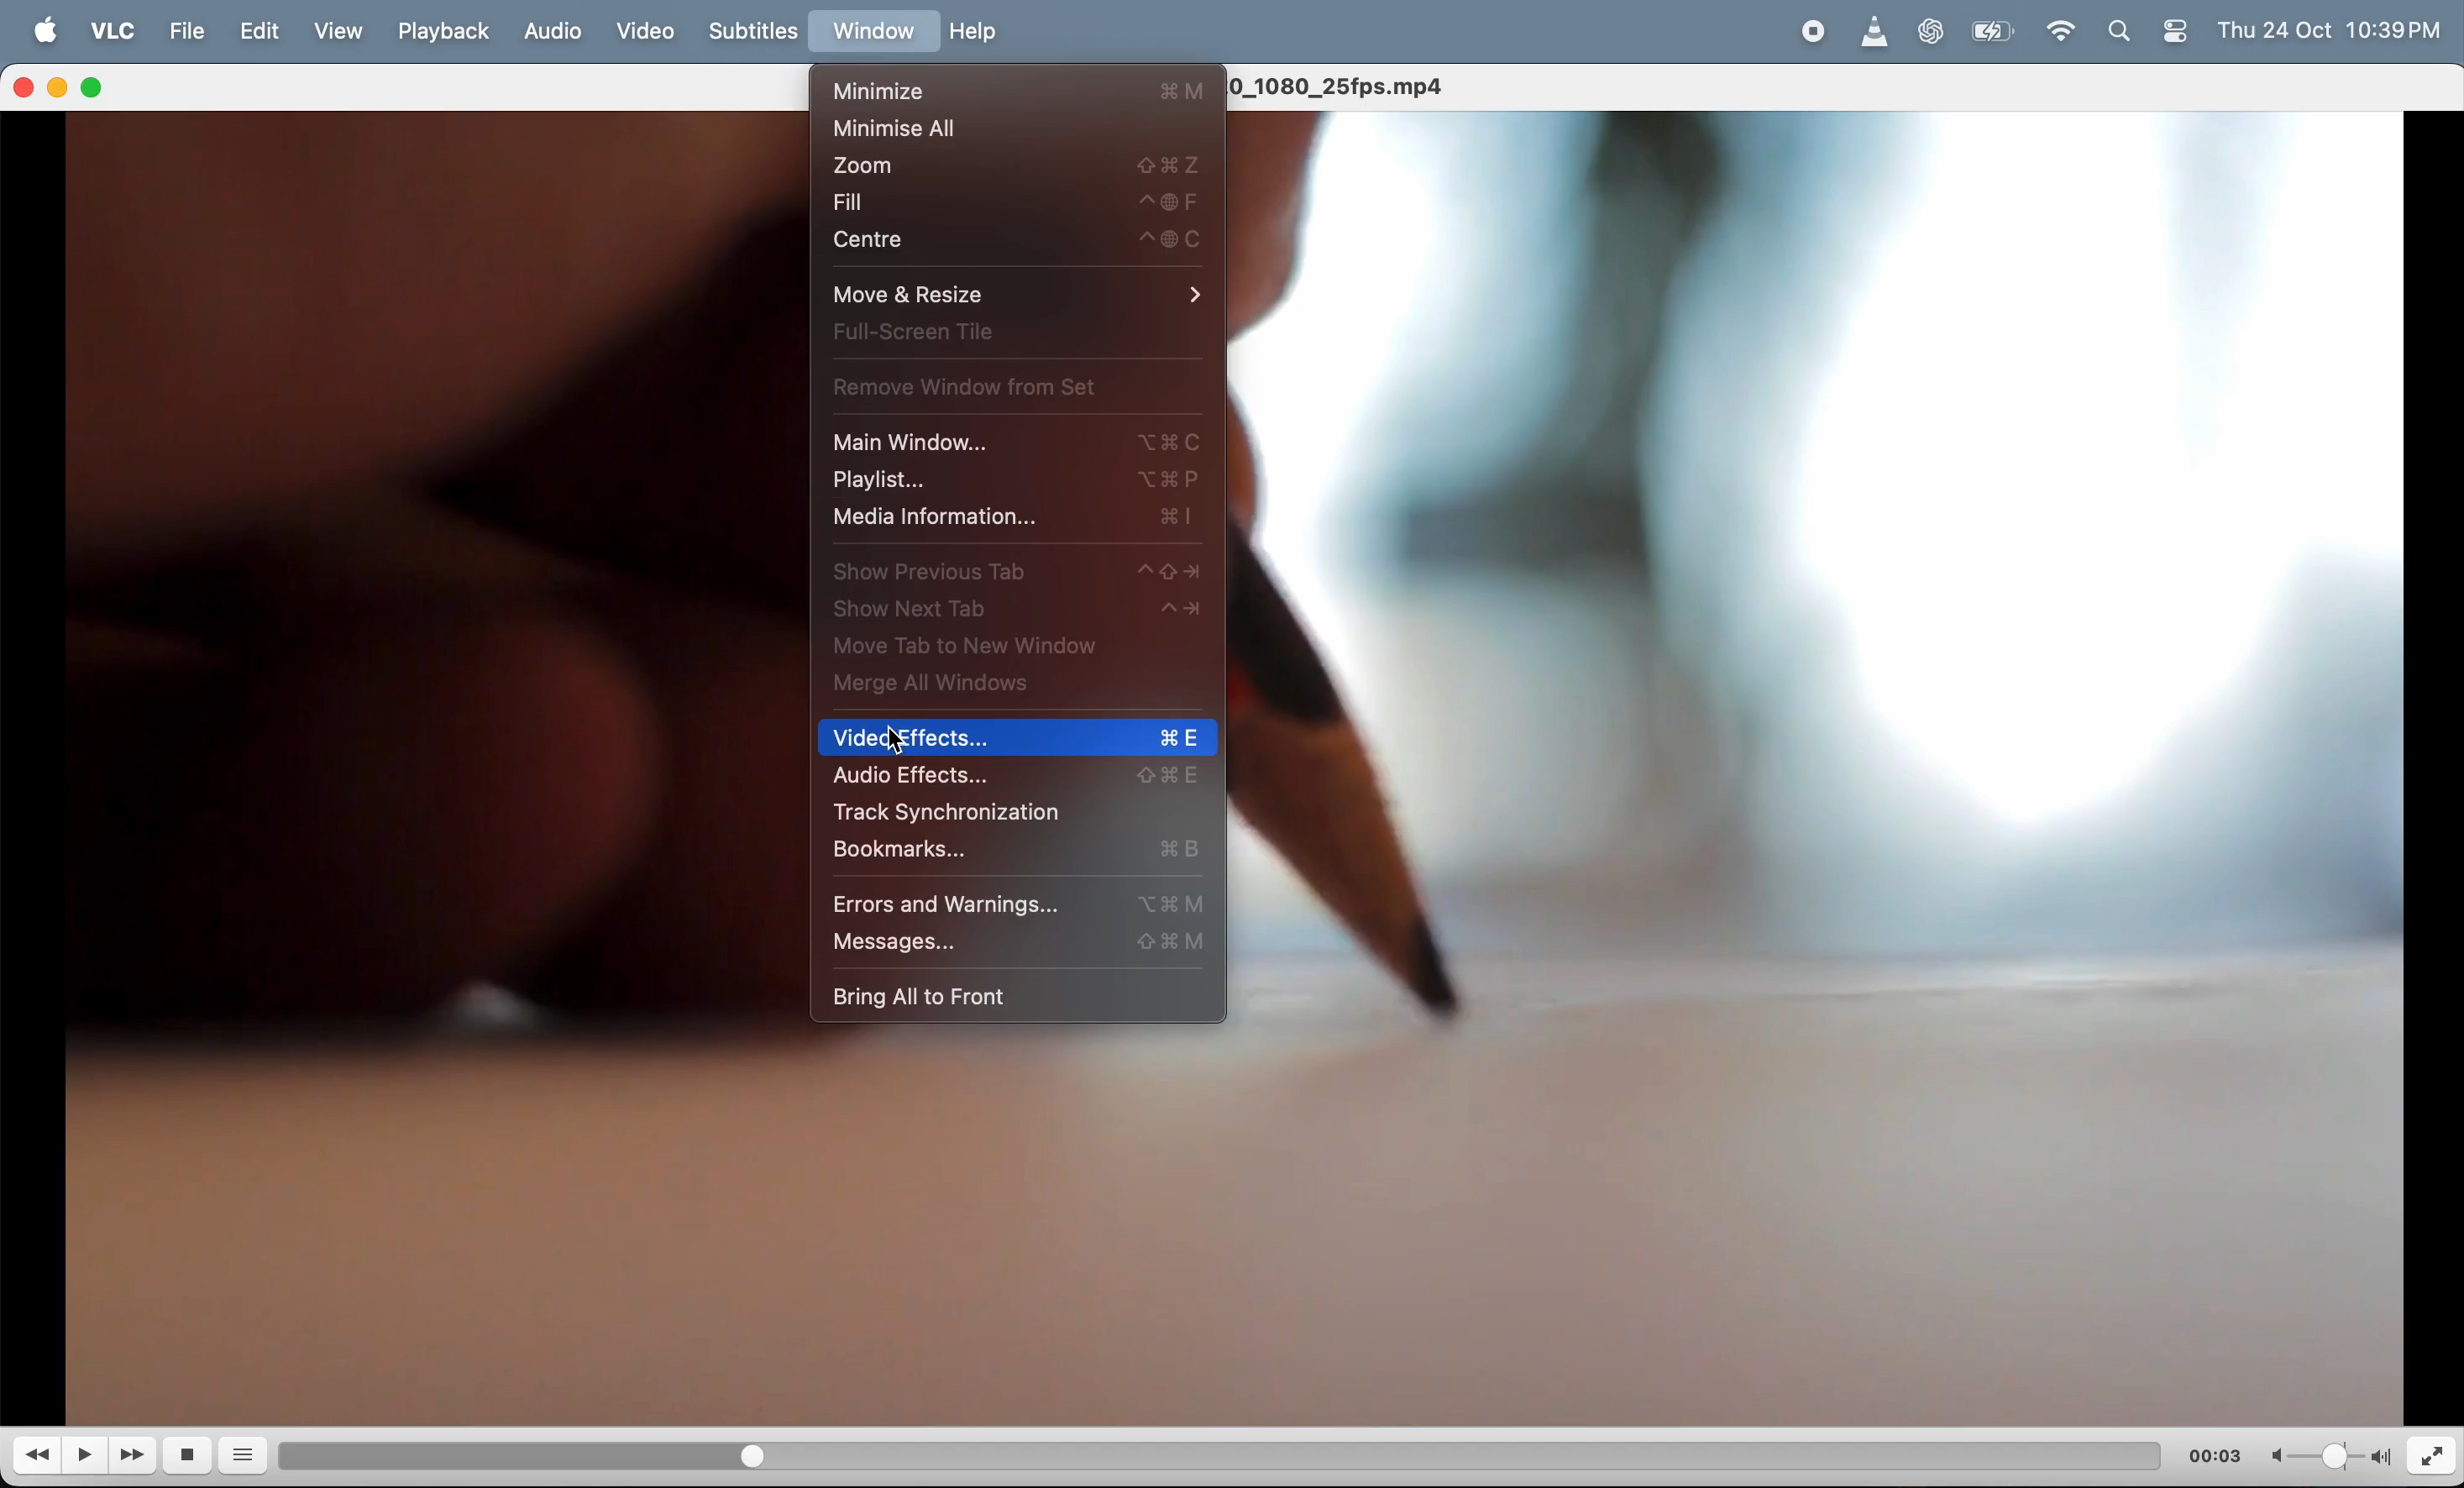  What do you see at coordinates (88, 1455) in the screenshot?
I see `play` at bounding box center [88, 1455].